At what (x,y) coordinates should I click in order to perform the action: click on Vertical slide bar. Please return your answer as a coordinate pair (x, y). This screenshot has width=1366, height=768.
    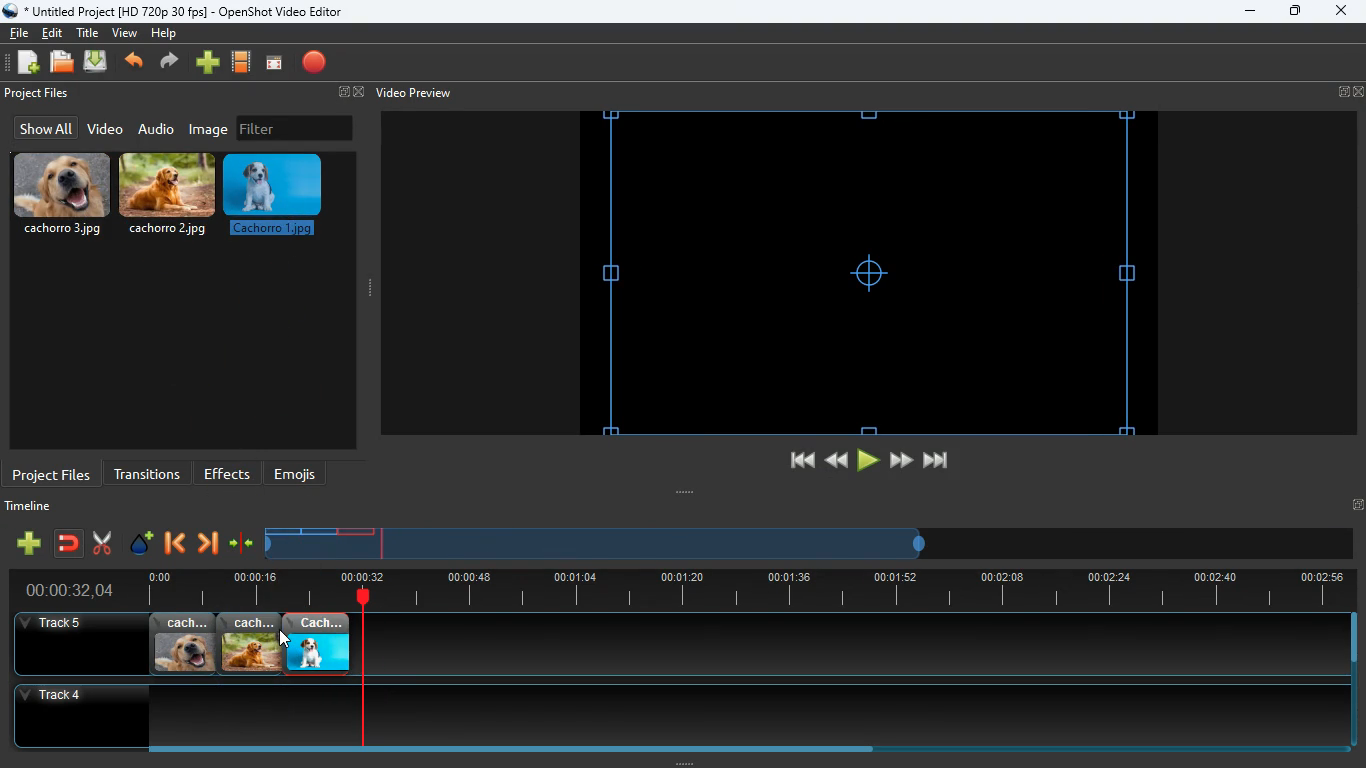
    Looking at the image, I should click on (1354, 680).